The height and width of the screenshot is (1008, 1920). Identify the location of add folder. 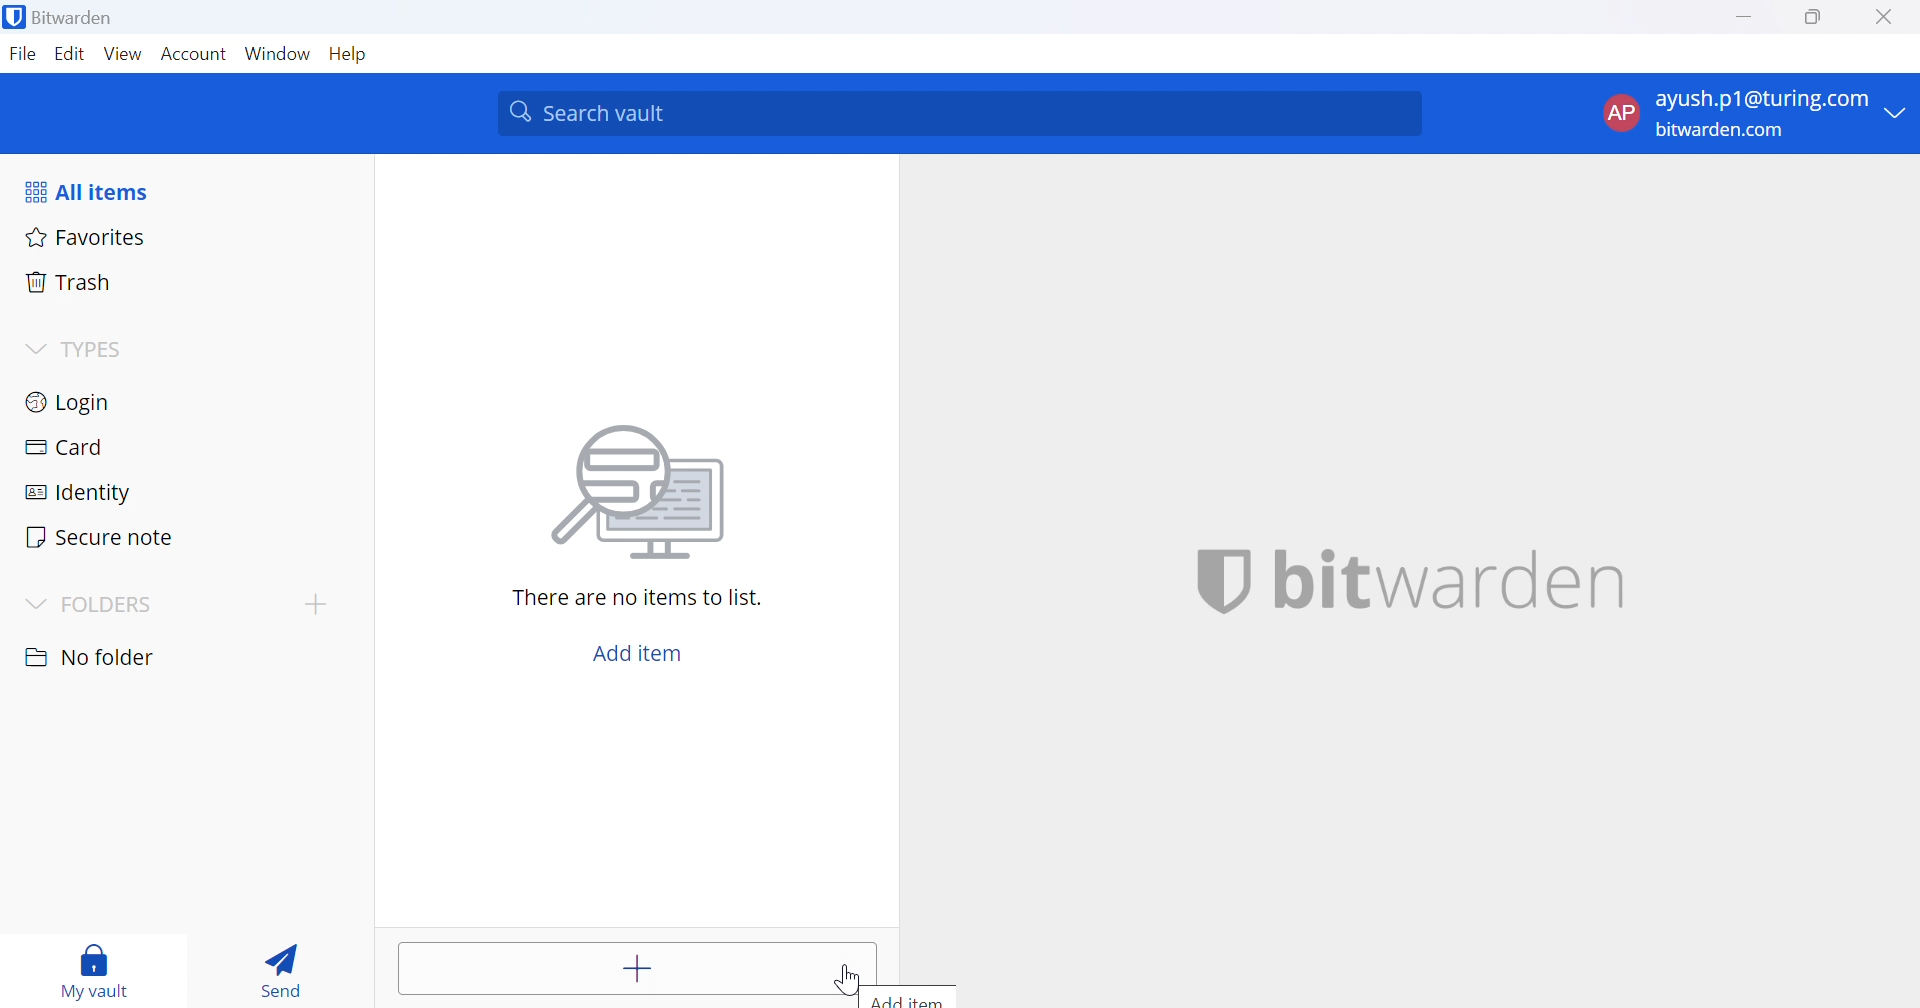
(320, 604).